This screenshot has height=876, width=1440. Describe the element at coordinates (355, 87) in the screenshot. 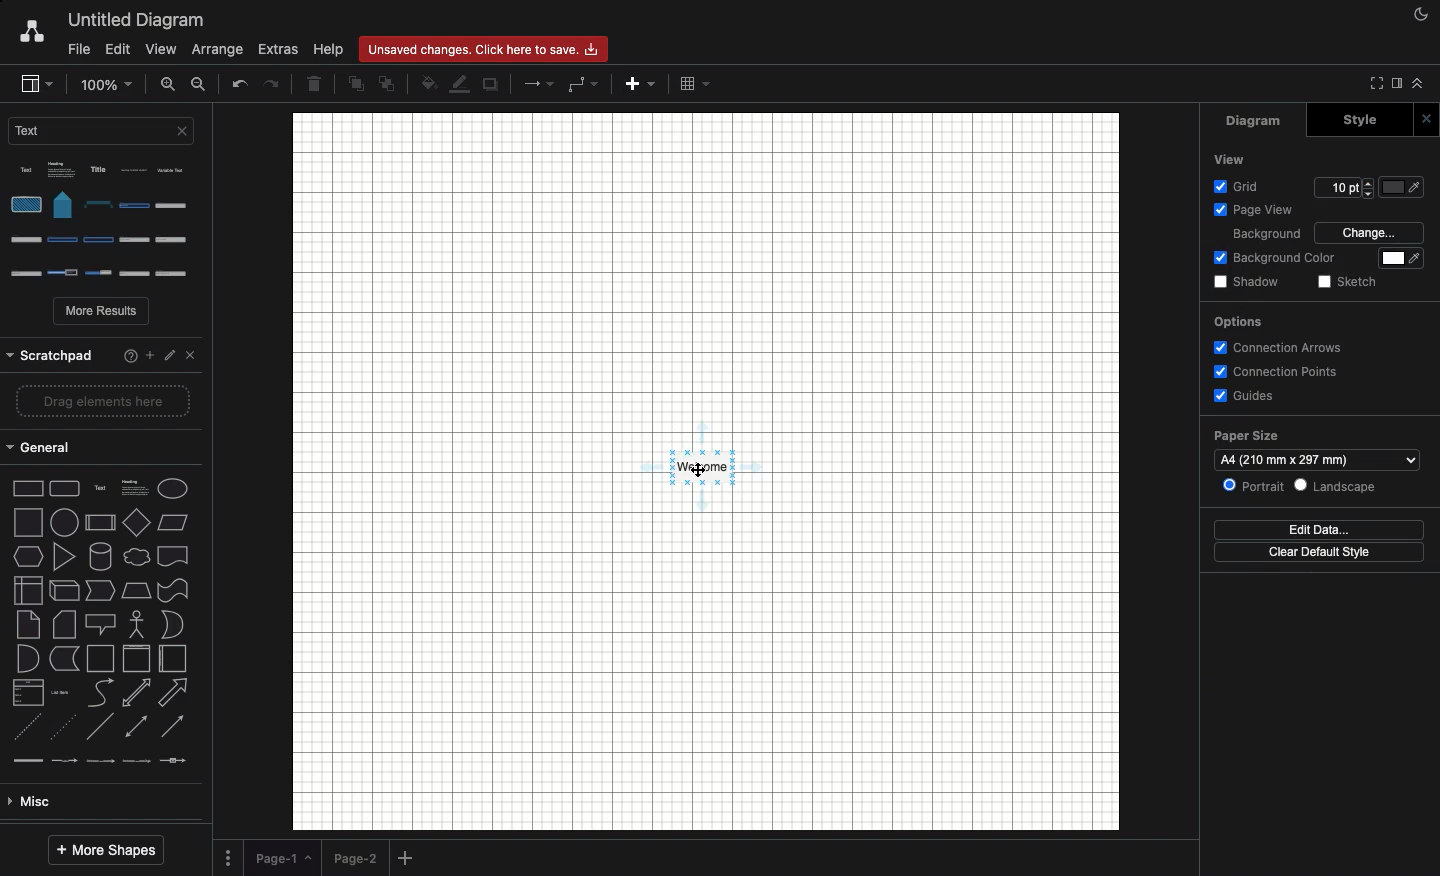

I see `To front` at that location.